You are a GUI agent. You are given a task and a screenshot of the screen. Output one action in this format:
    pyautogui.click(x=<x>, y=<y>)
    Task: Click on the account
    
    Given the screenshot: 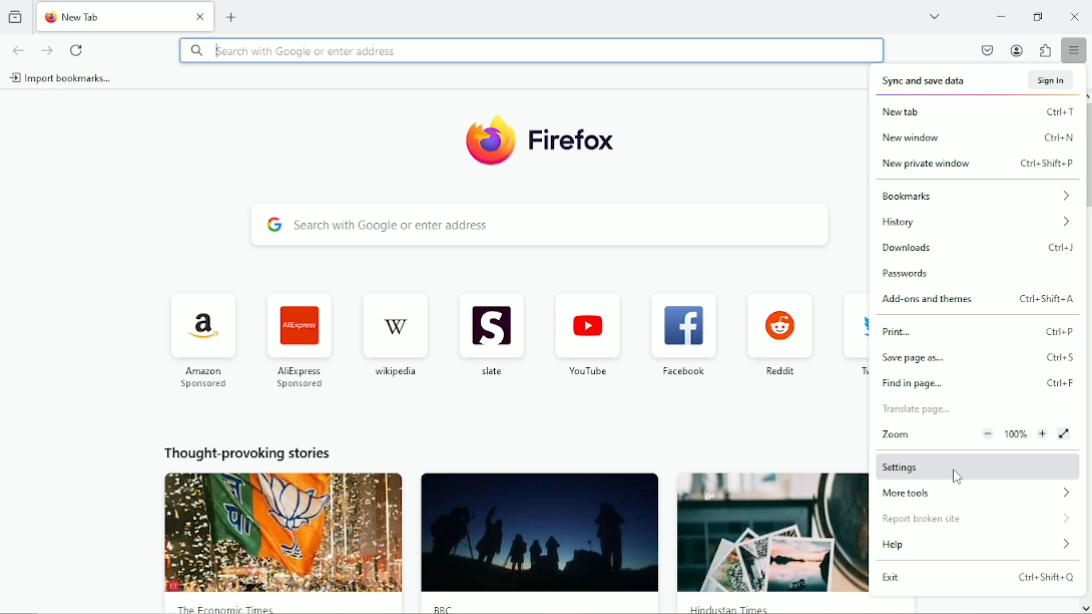 What is the action you would take?
    pyautogui.click(x=1018, y=51)
    